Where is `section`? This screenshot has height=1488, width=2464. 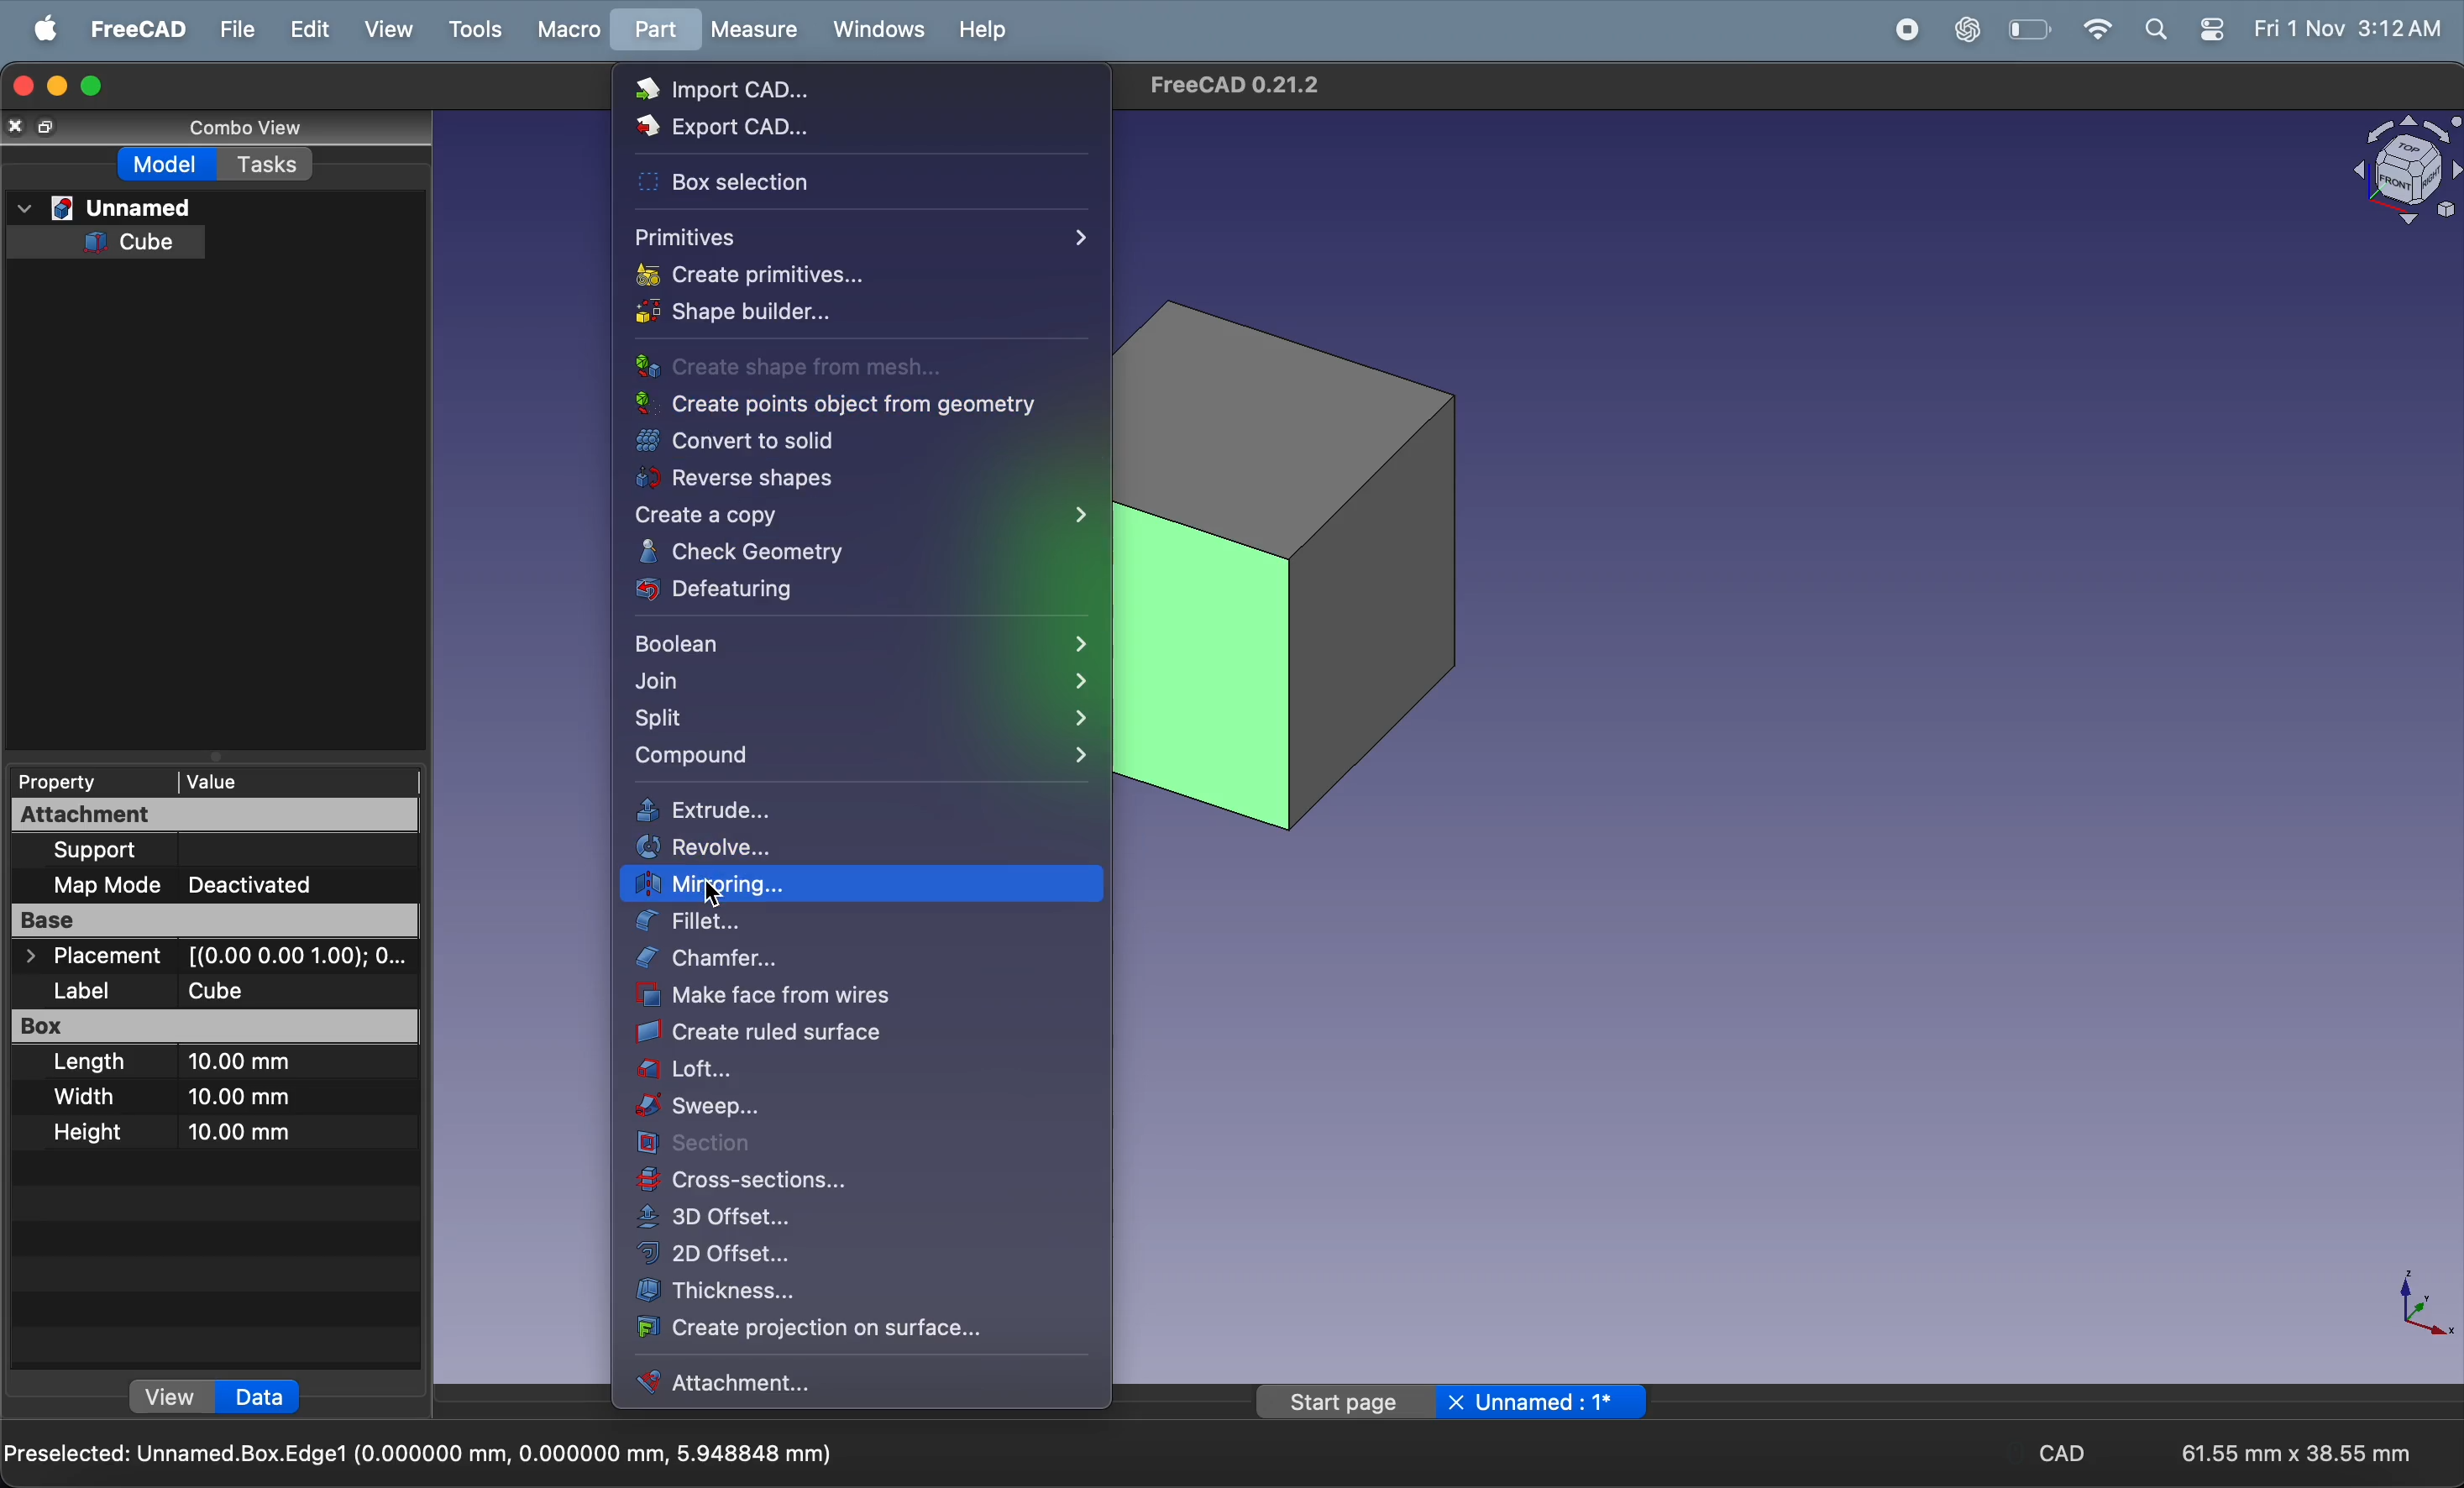 section is located at coordinates (871, 1145).